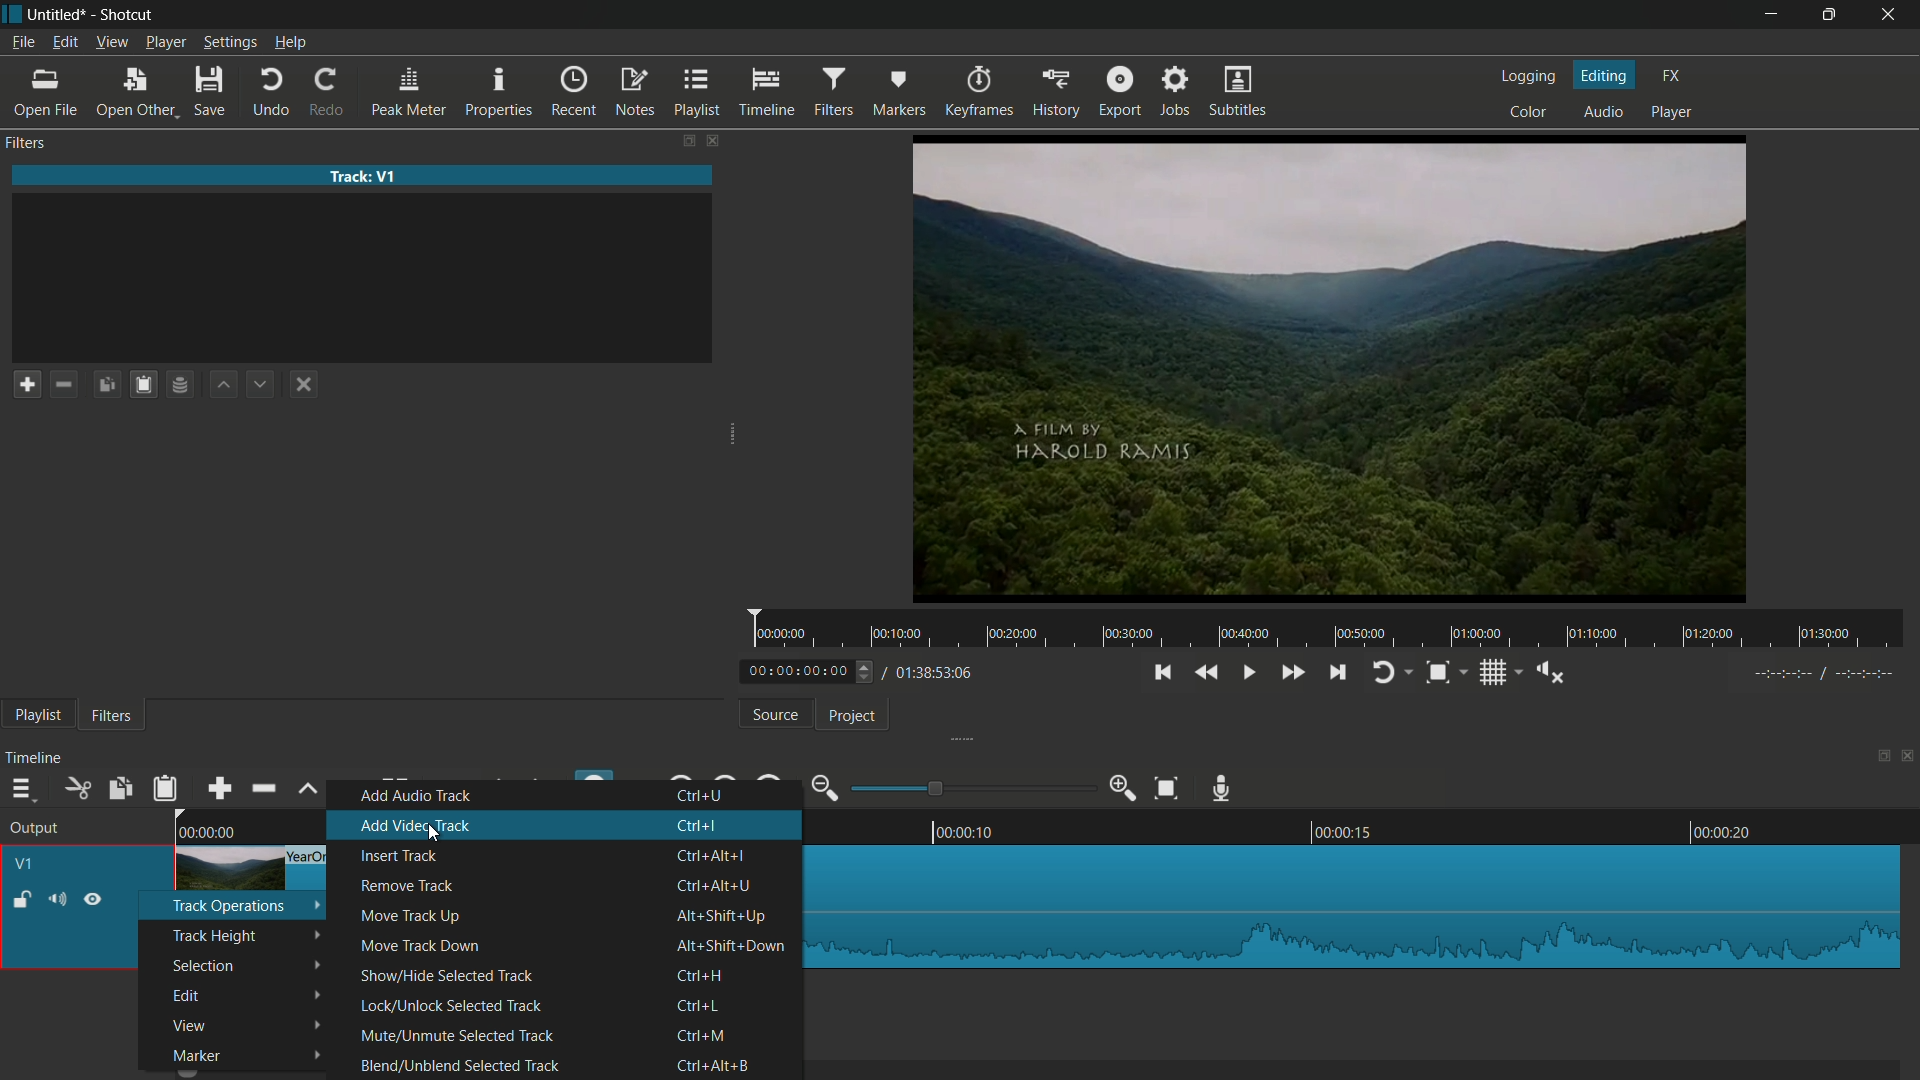 Image resolution: width=1920 pixels, height=1080 pixels. What do you see at coordinates (409, 93) in the screenshot?
I see `peak meter` at bounding box center [409, 93].